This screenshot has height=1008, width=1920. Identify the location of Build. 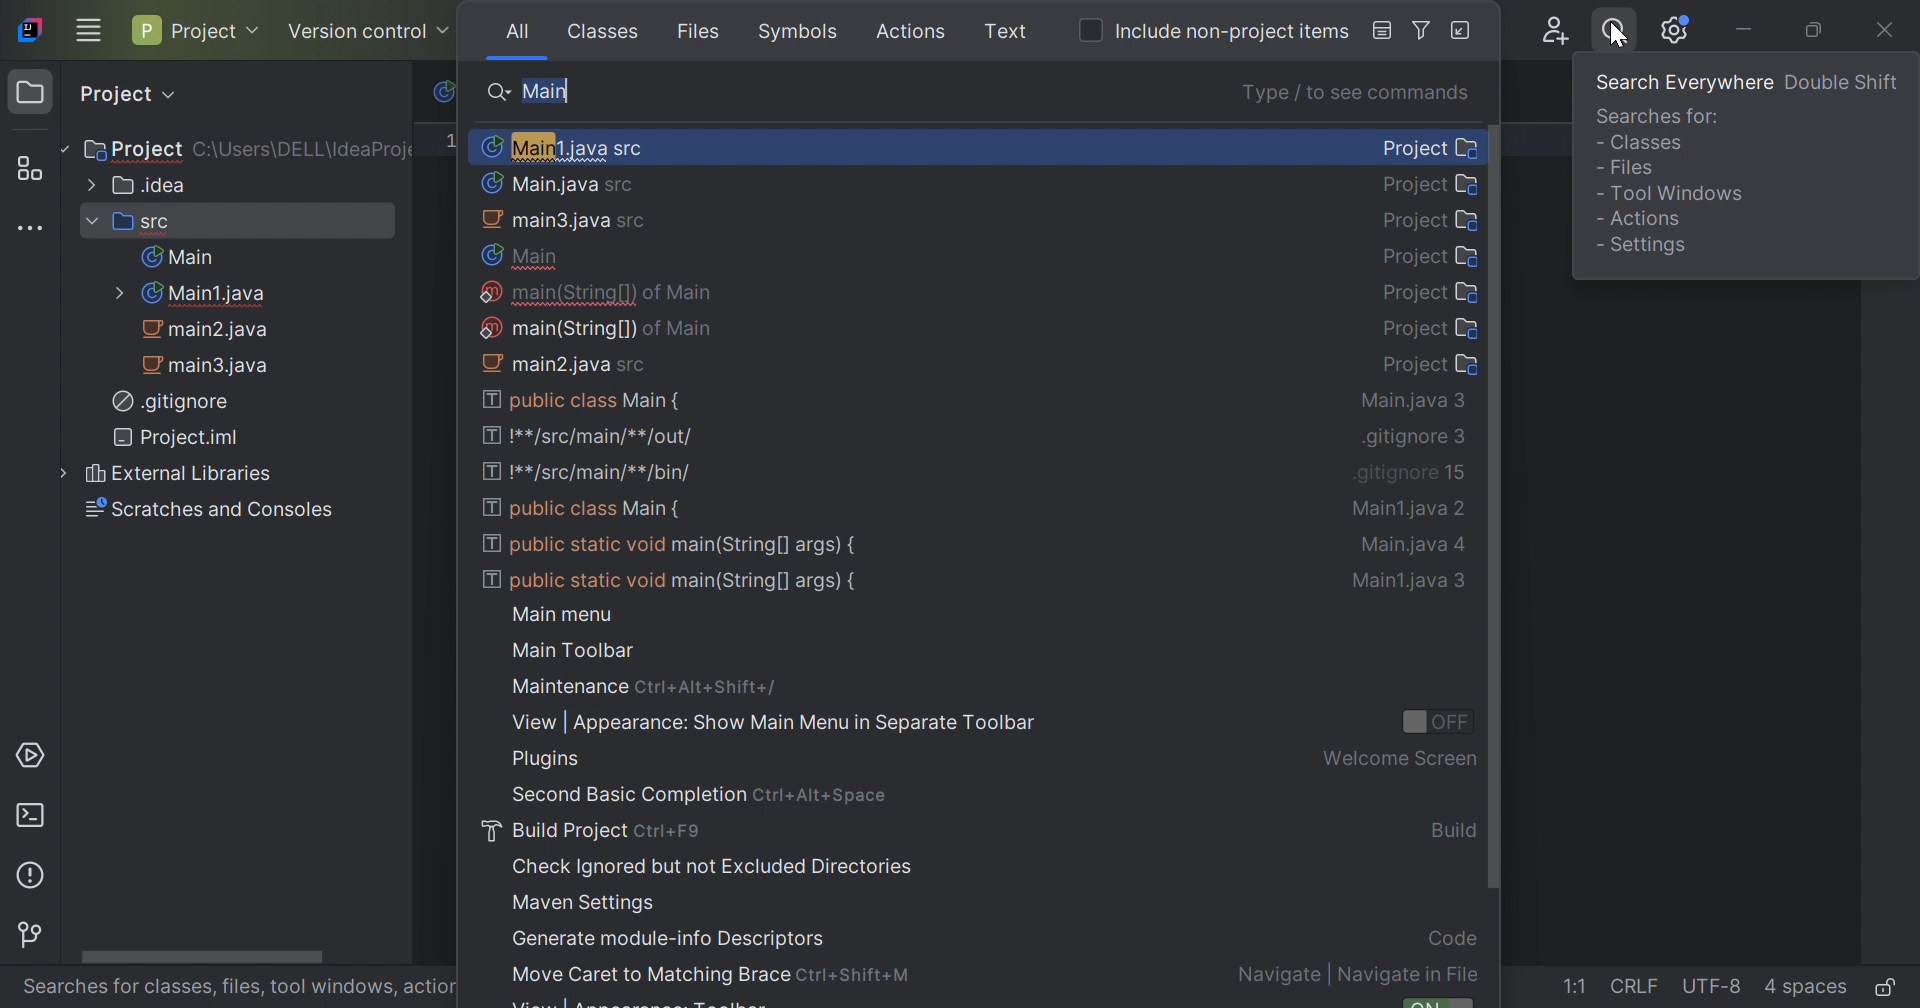
(1453, 830).